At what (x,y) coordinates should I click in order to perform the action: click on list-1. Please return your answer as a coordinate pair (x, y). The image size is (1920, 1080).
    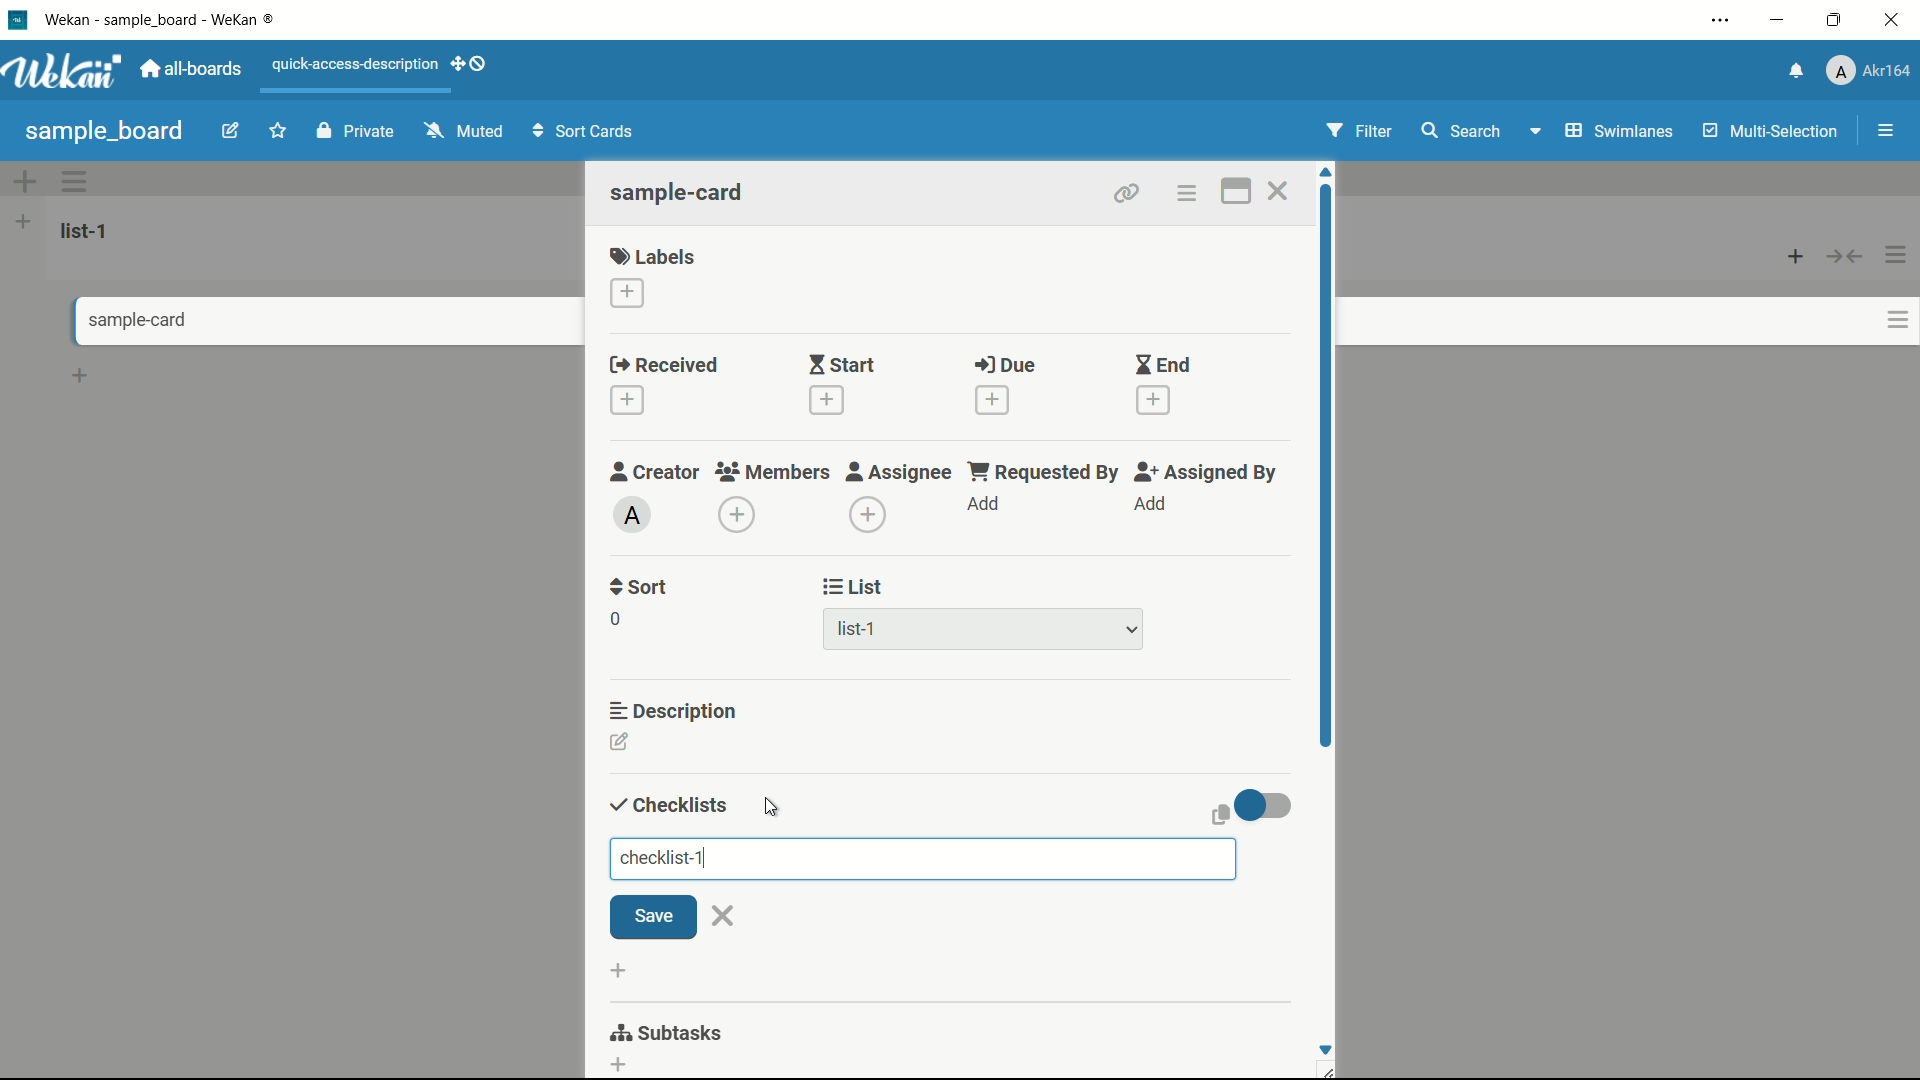
    Looking at the image, I should click on (860, 633).